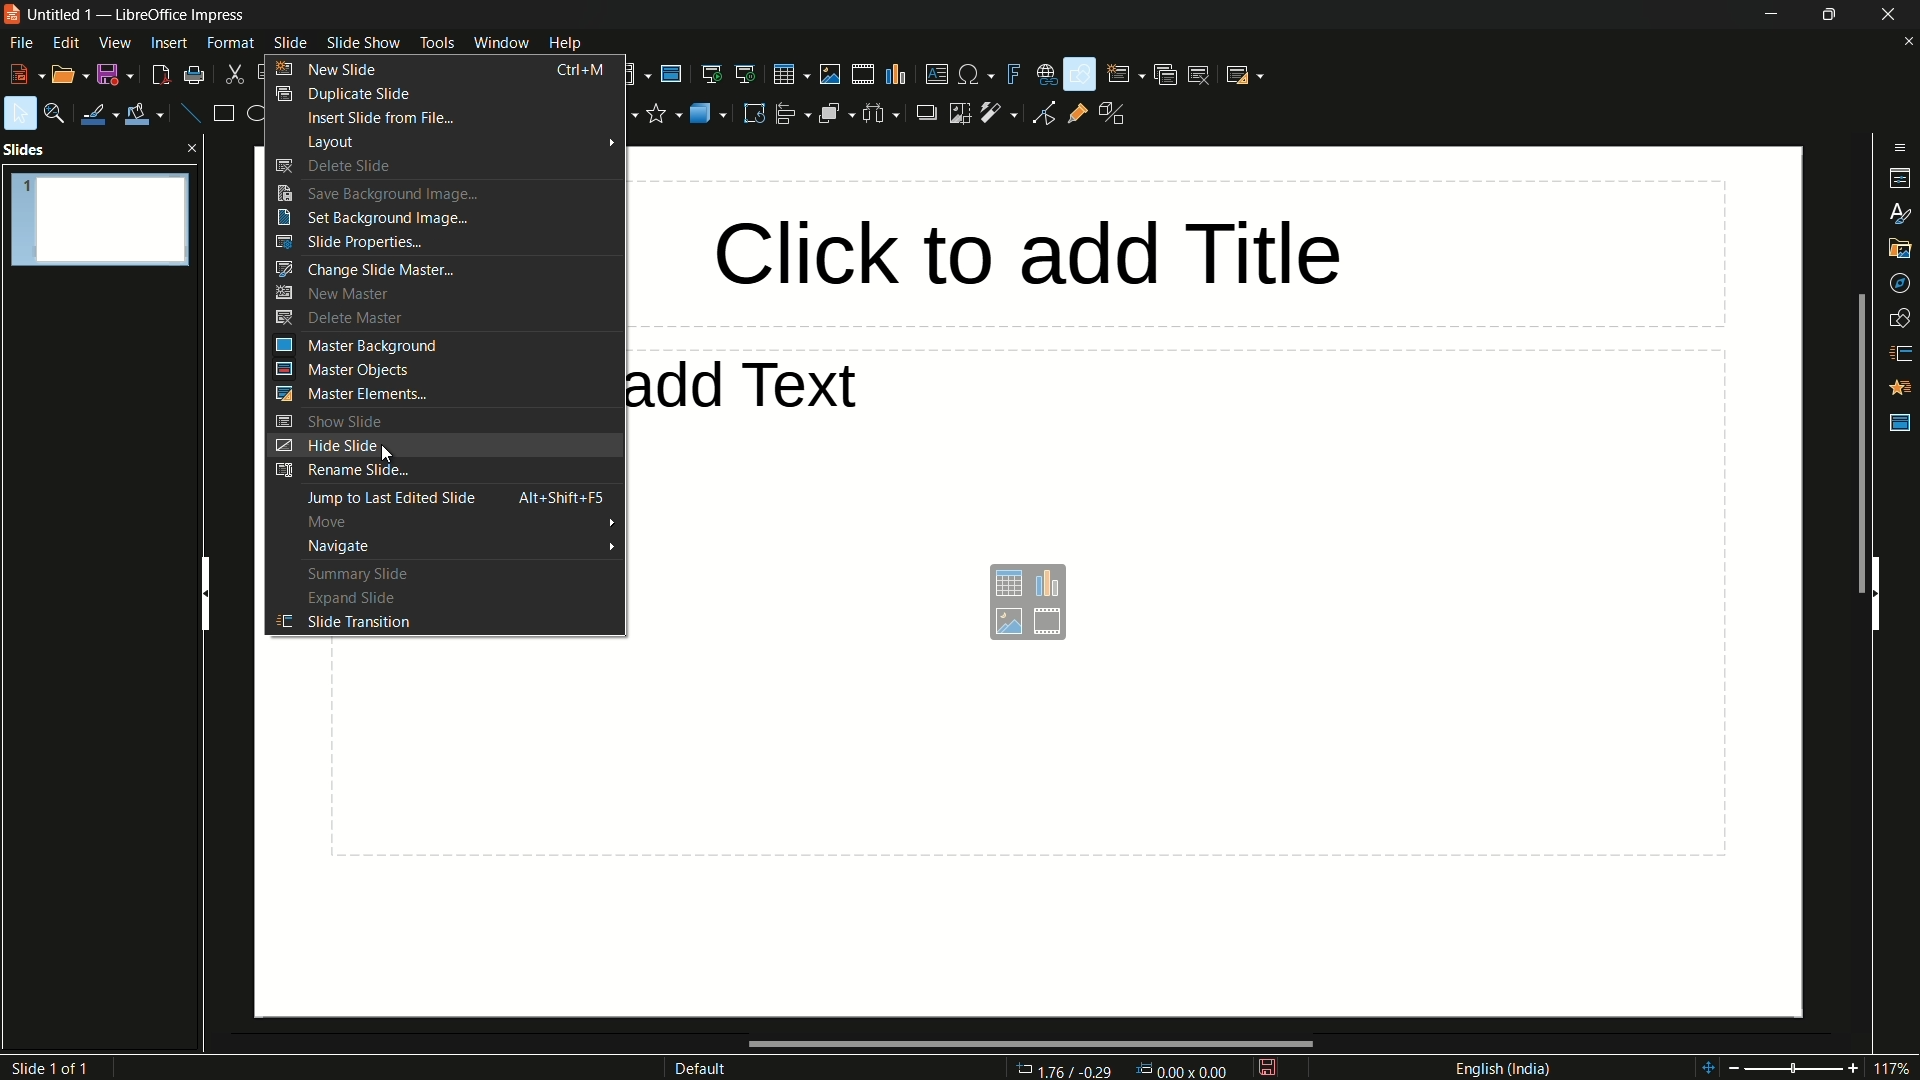 The height and width of the screenshot is (1080, 1920). I want to click on slides, so click(29, 151).